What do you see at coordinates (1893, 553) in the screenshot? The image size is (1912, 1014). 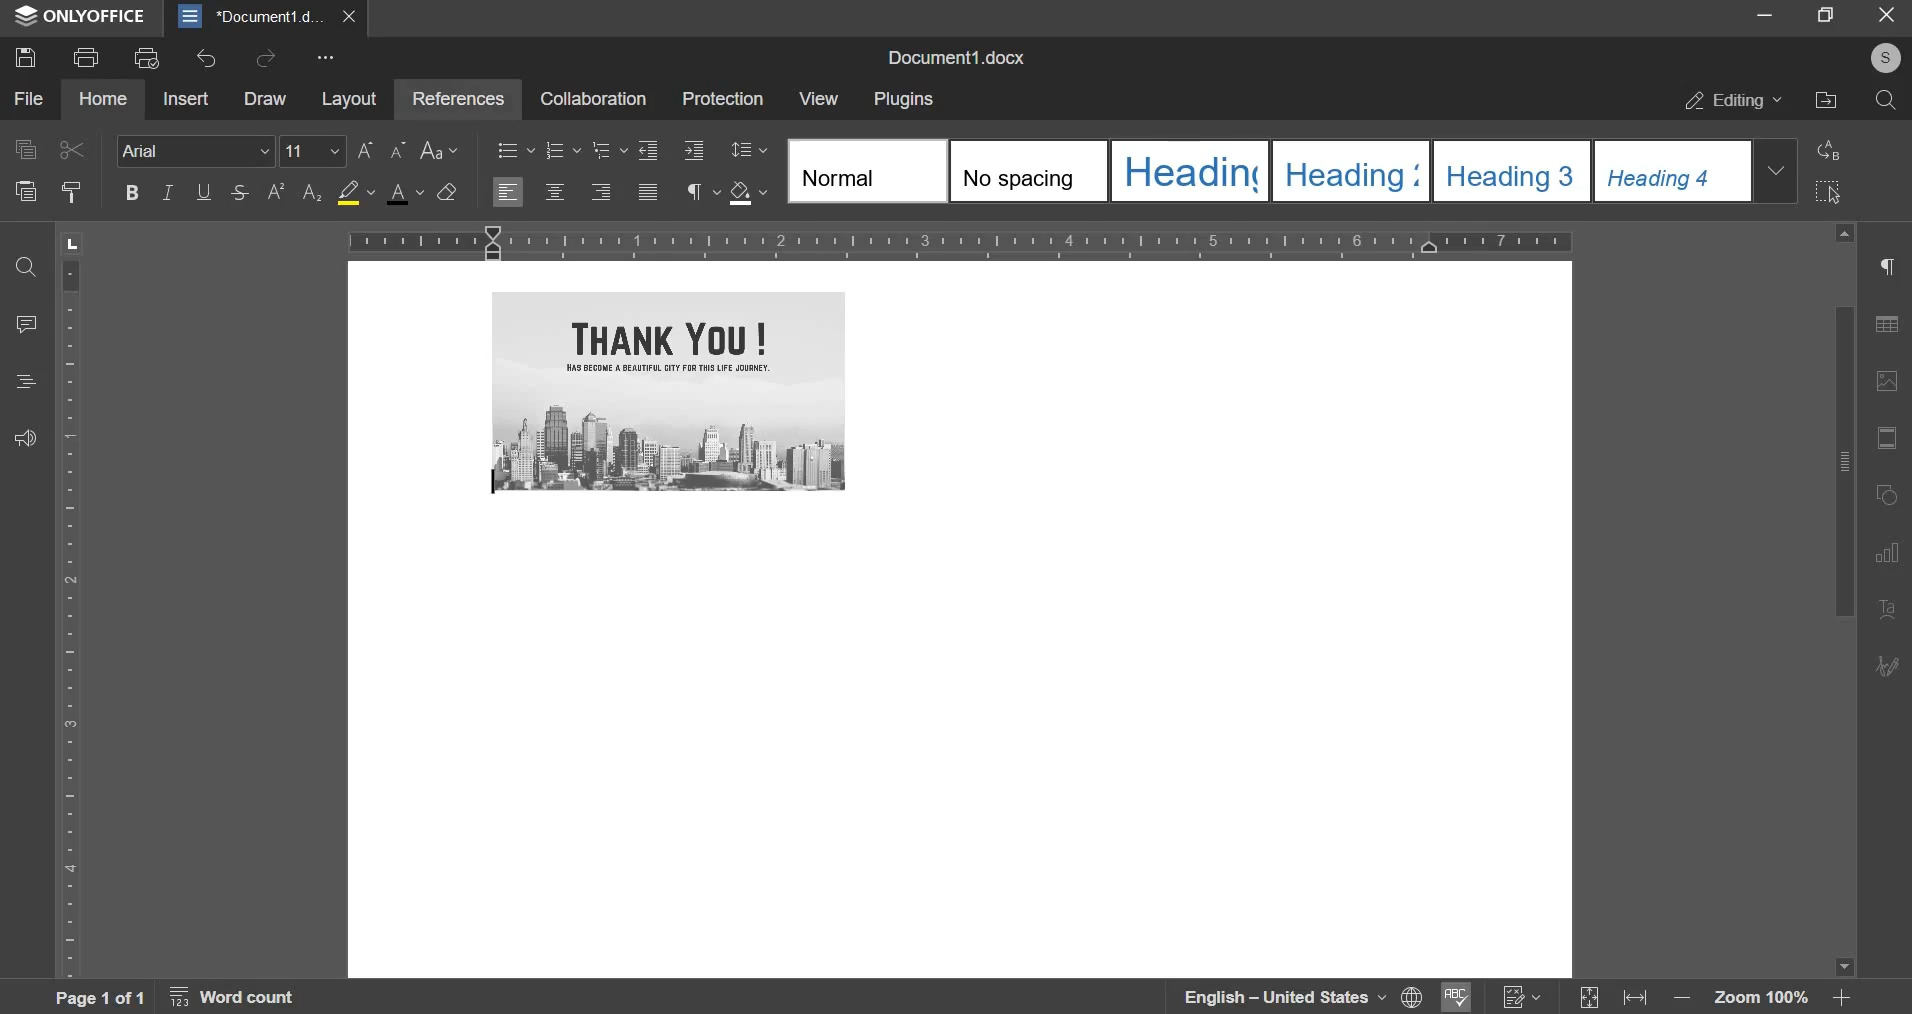 I see `Chart` at bounding box center [1893, 553].